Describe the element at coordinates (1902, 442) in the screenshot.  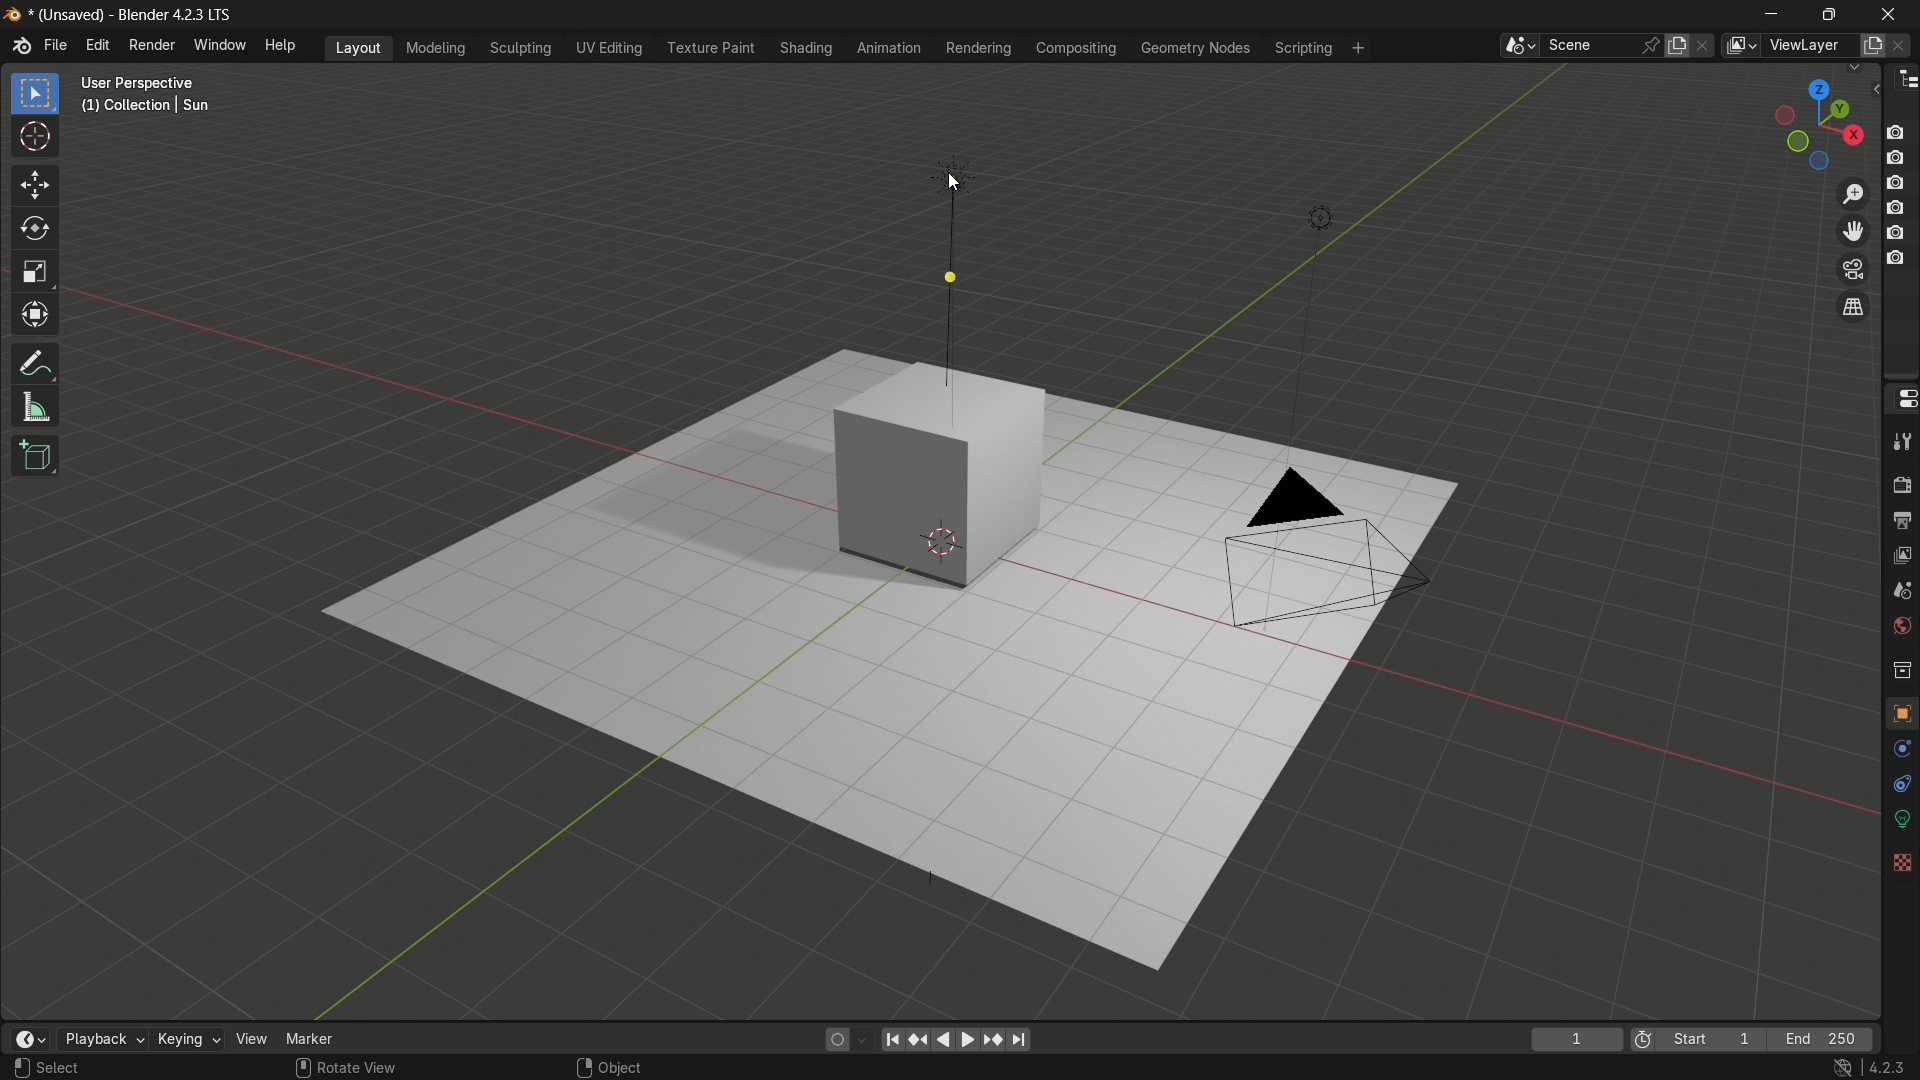
I see `tools` at that location.